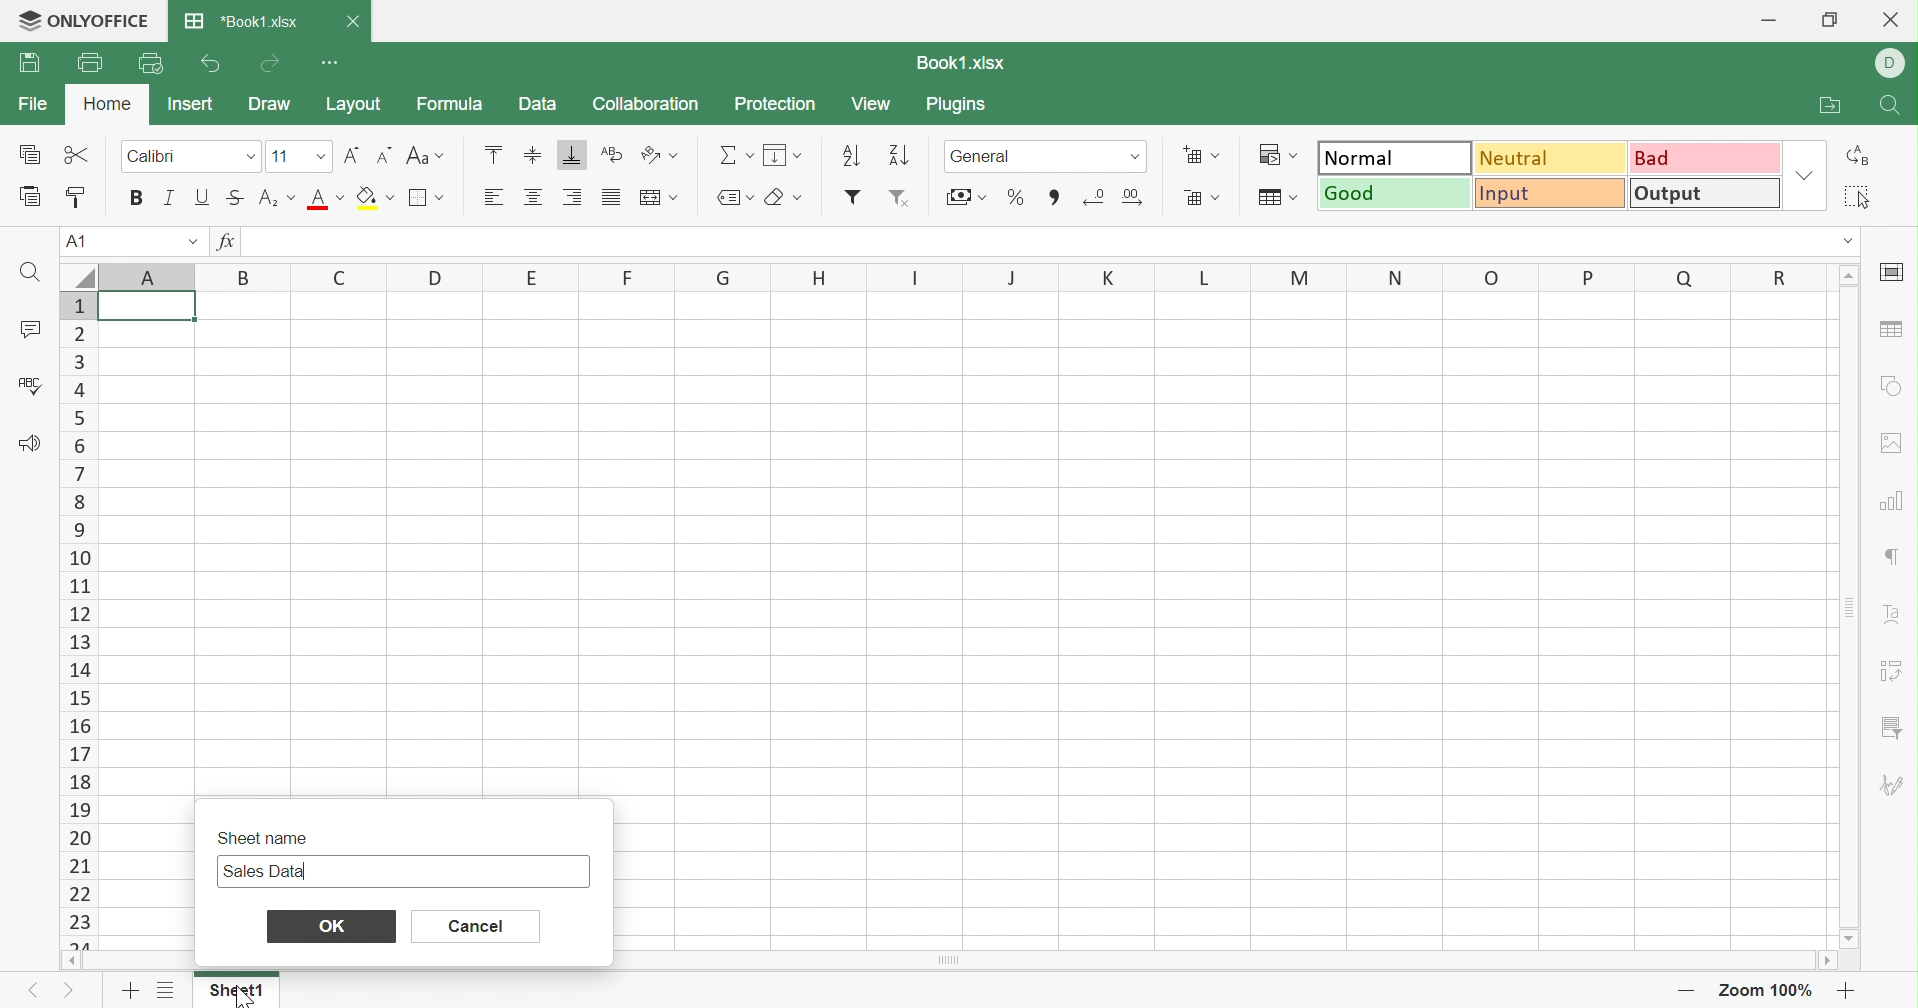  What do you see at coordinates (964, 275) in the screenshot?
I see `Column Names` at bounding box center [964, 275].